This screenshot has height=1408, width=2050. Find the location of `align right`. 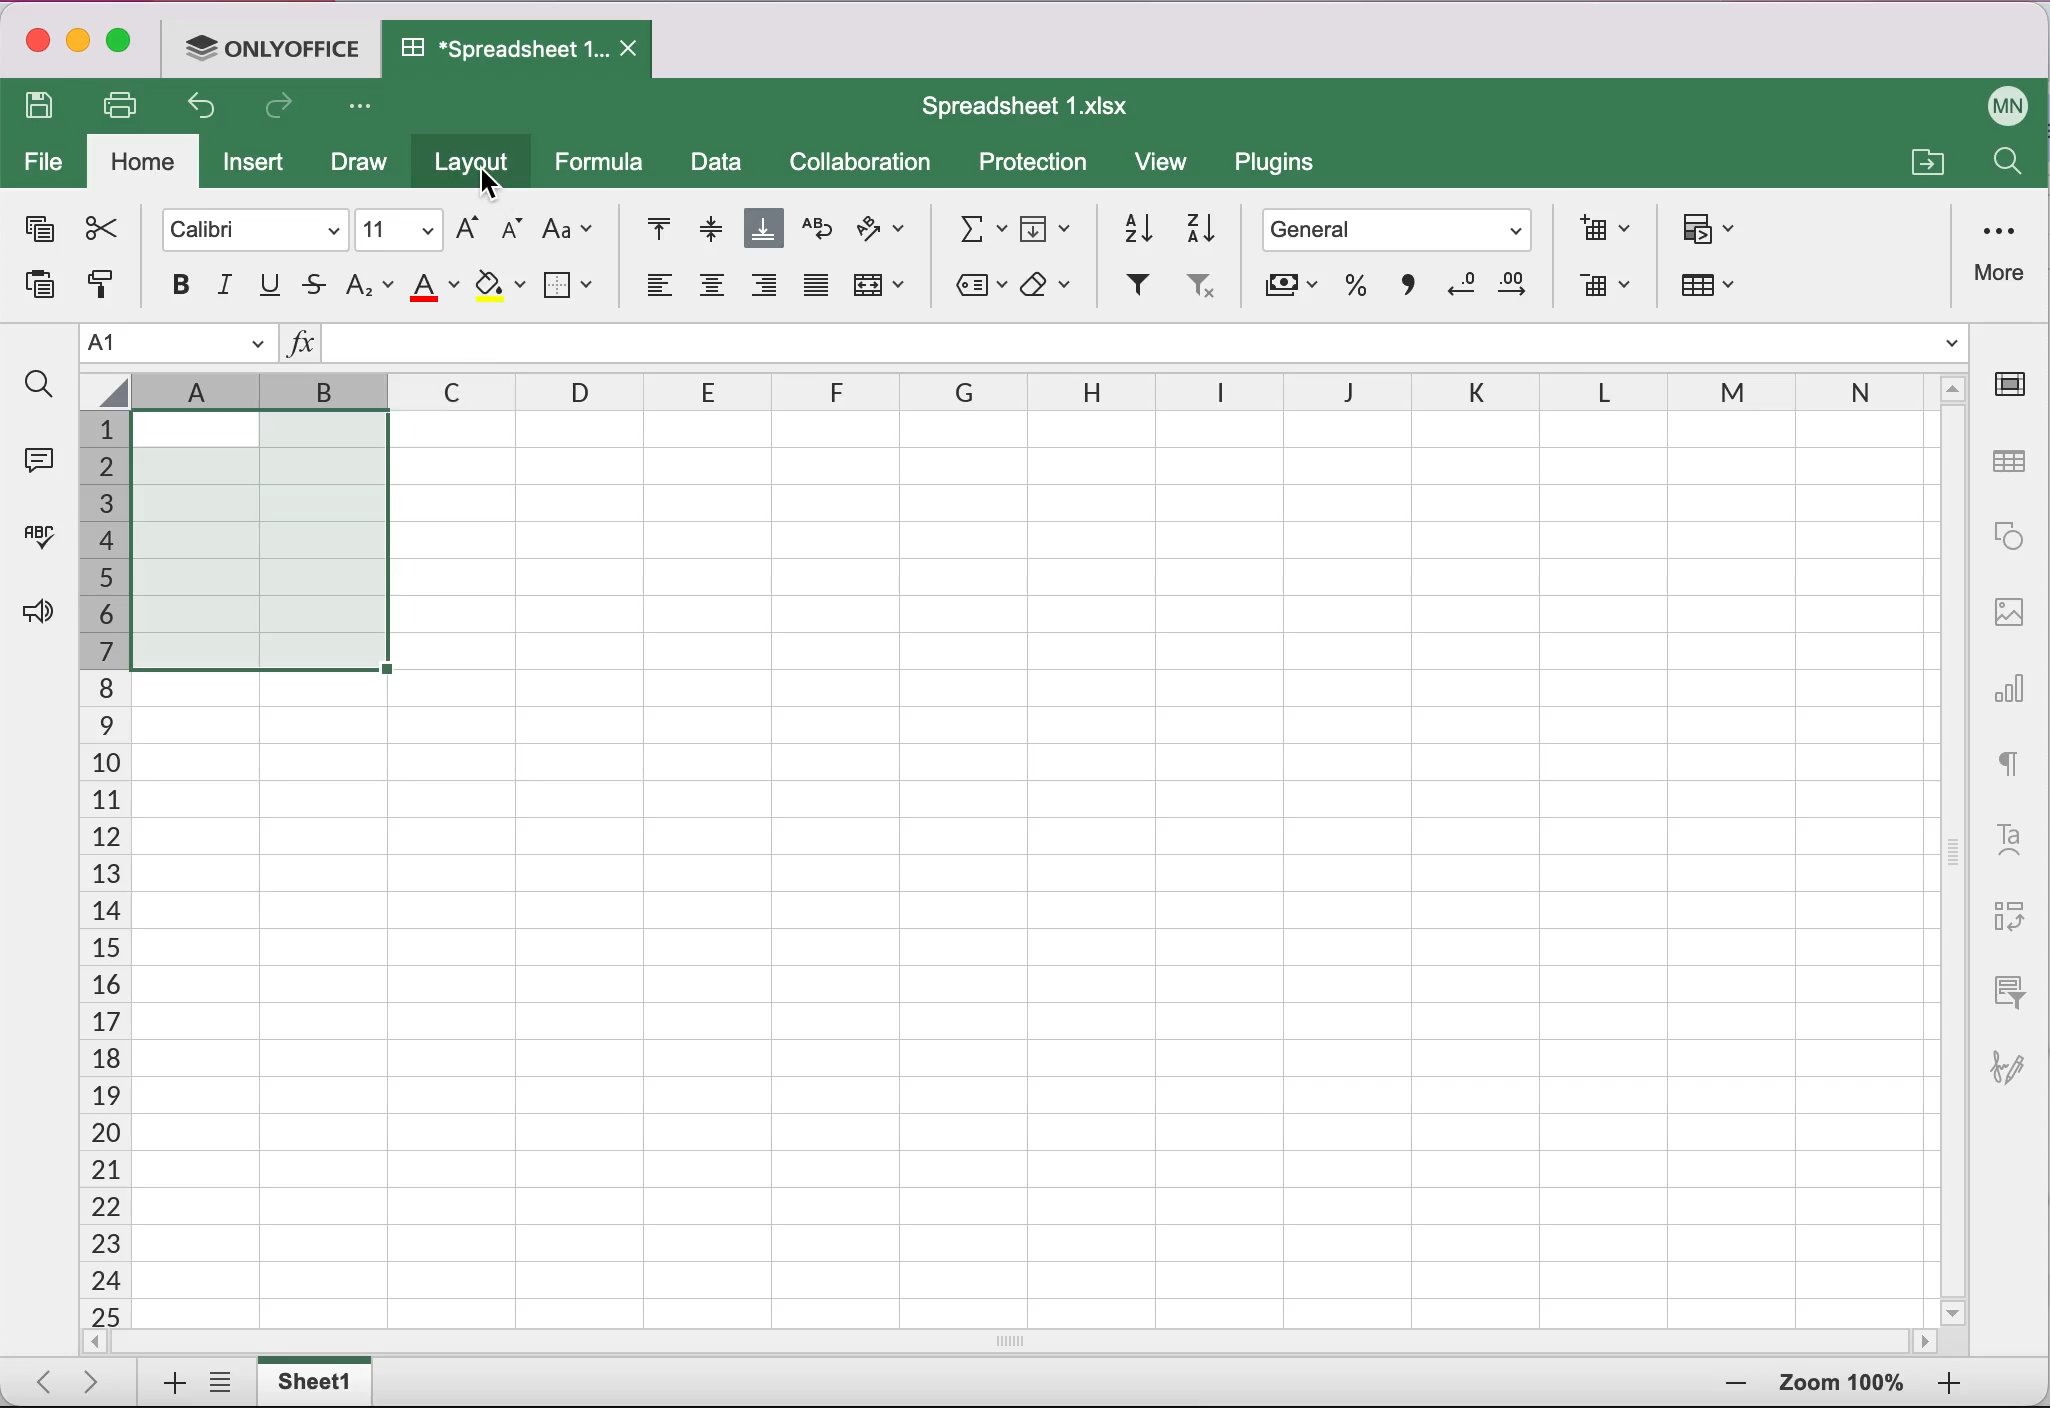

align right is located at coordinates (765, 291).